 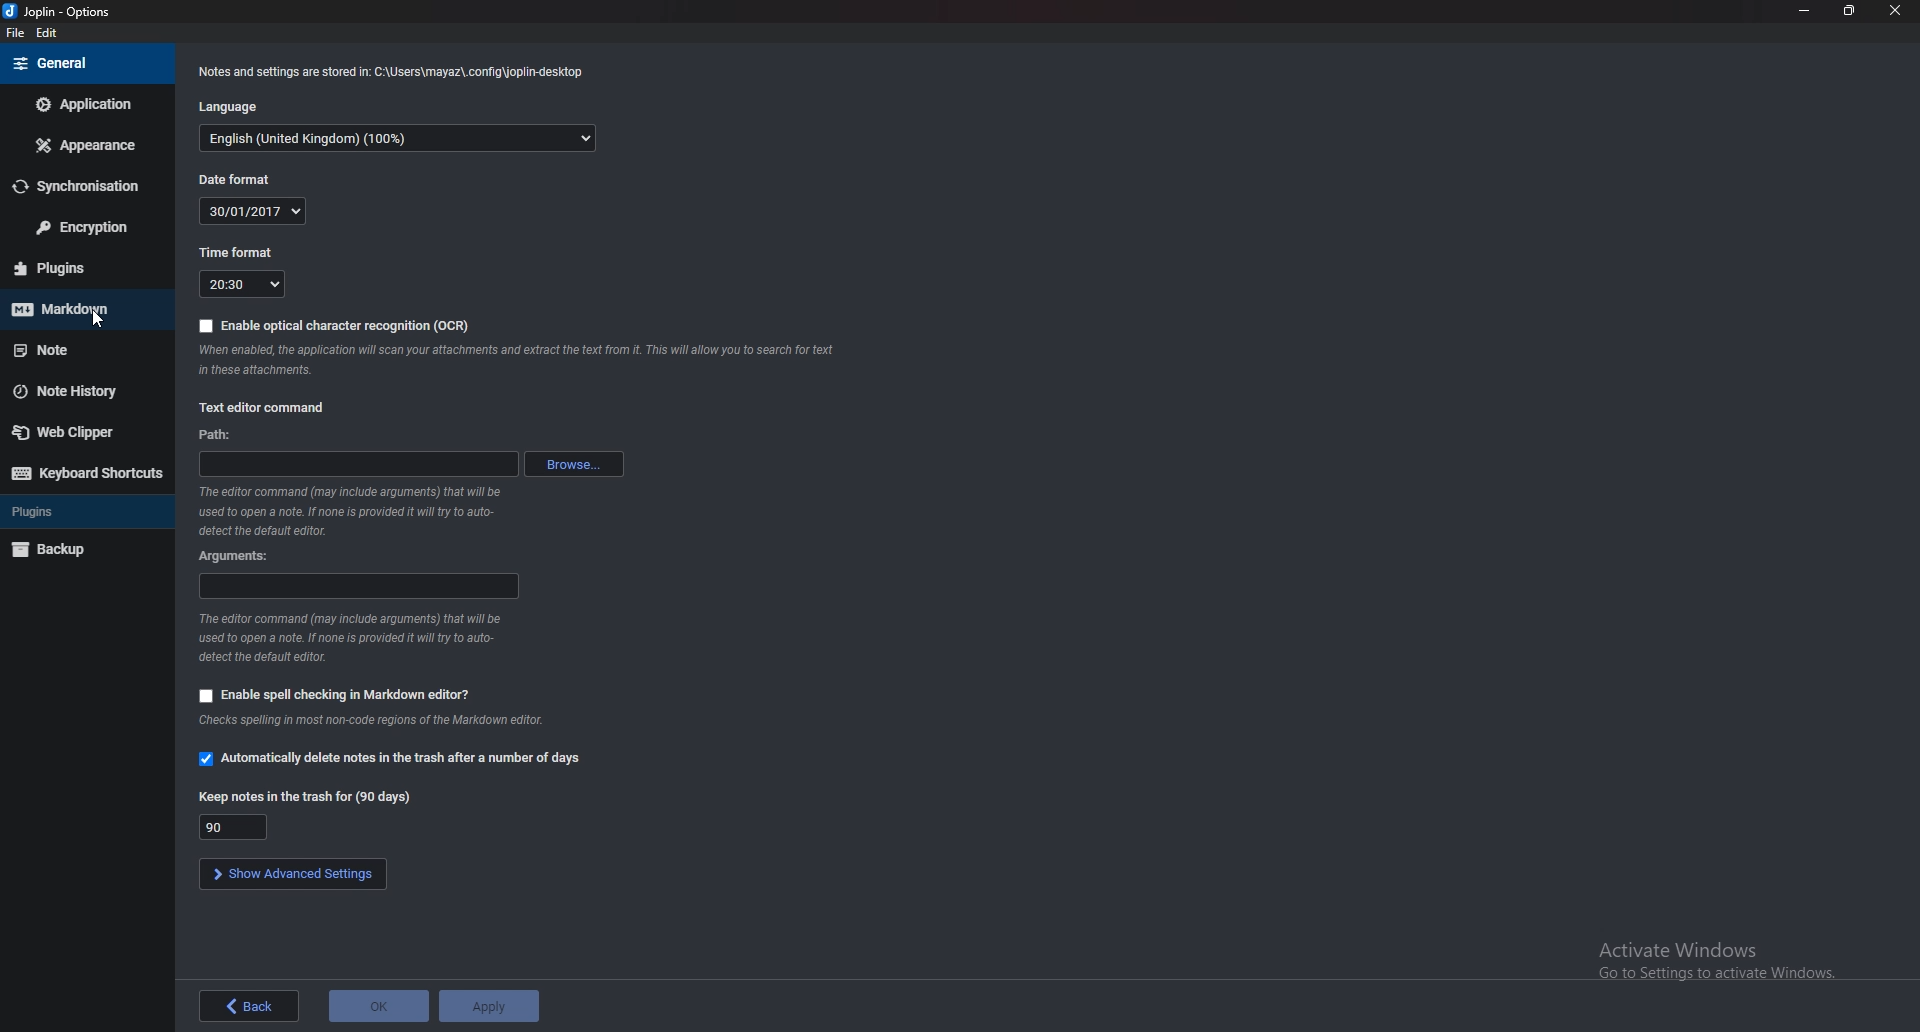 What do you see at coordinates (394, 759) in the screenshot?
I see `Automatically delete notes in the trash after a number of days` at bounding box center [394, 759].